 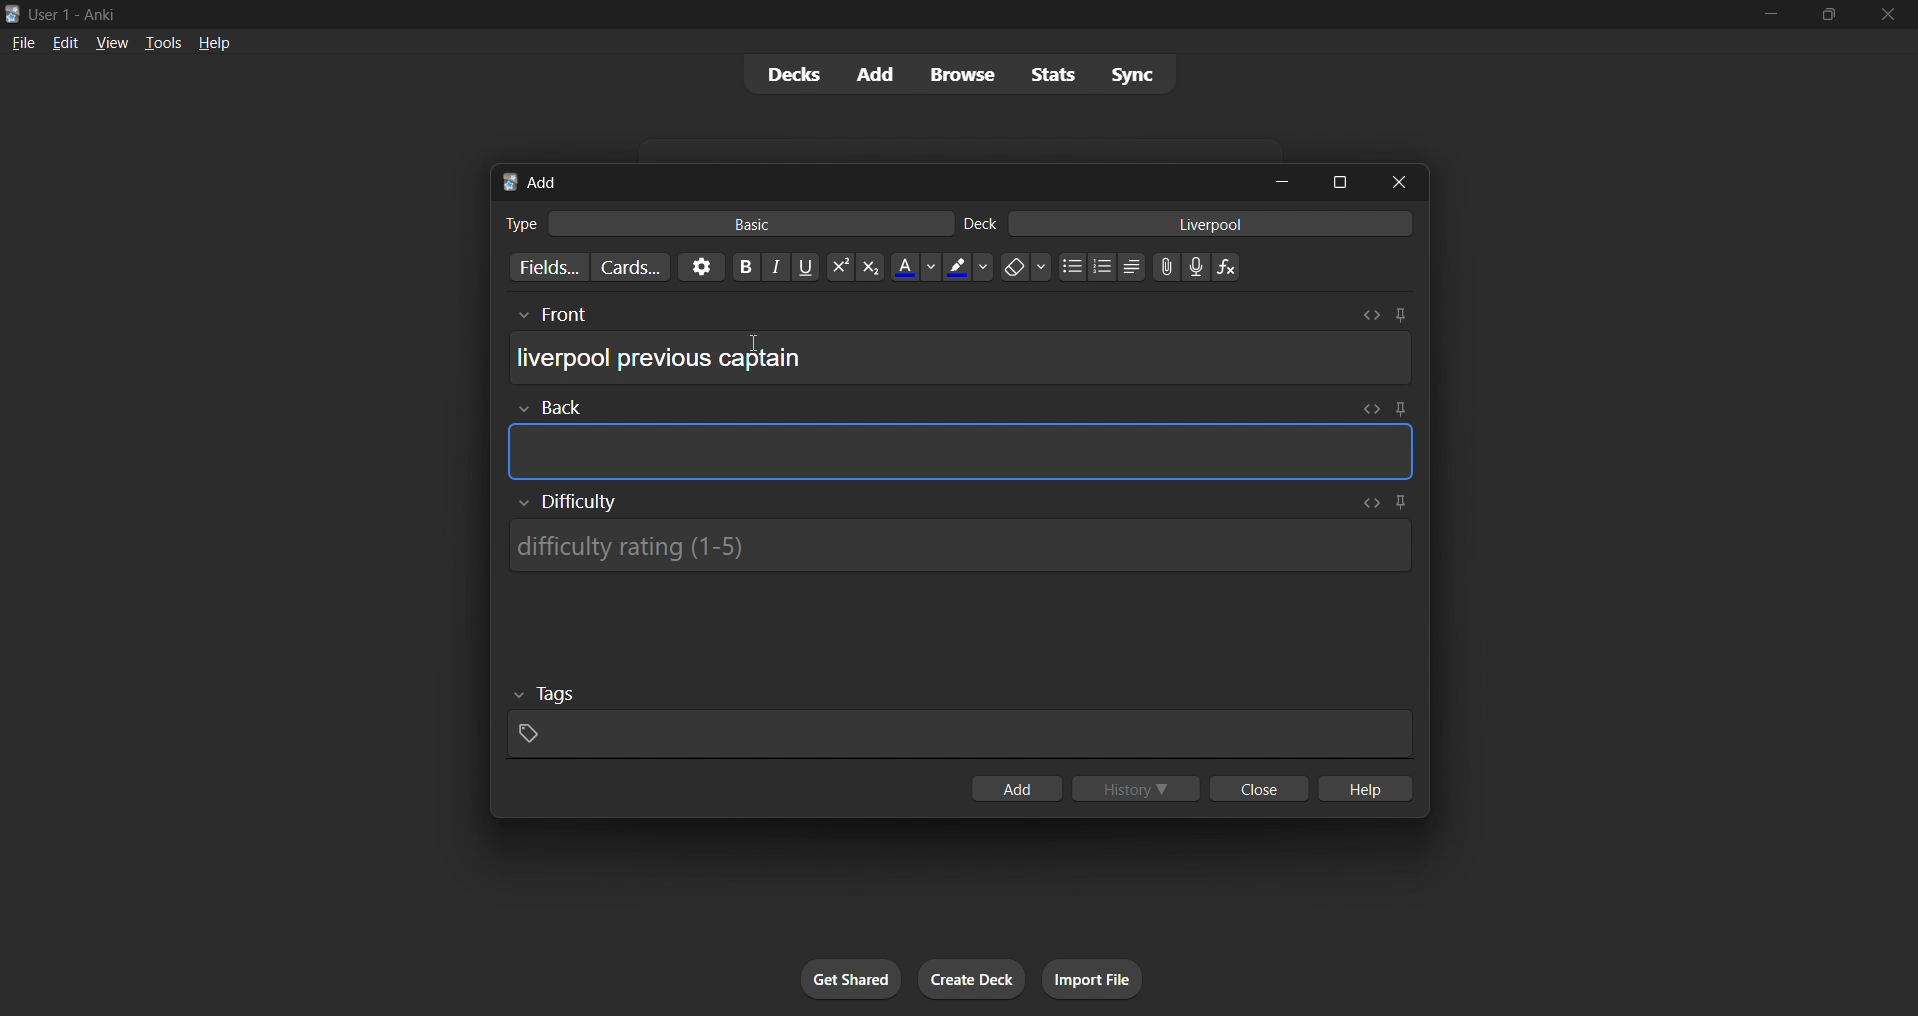 What do you see at coordinates (864, 12) in the screenshot?
I see `title bar` at bounding box center [864, 12].